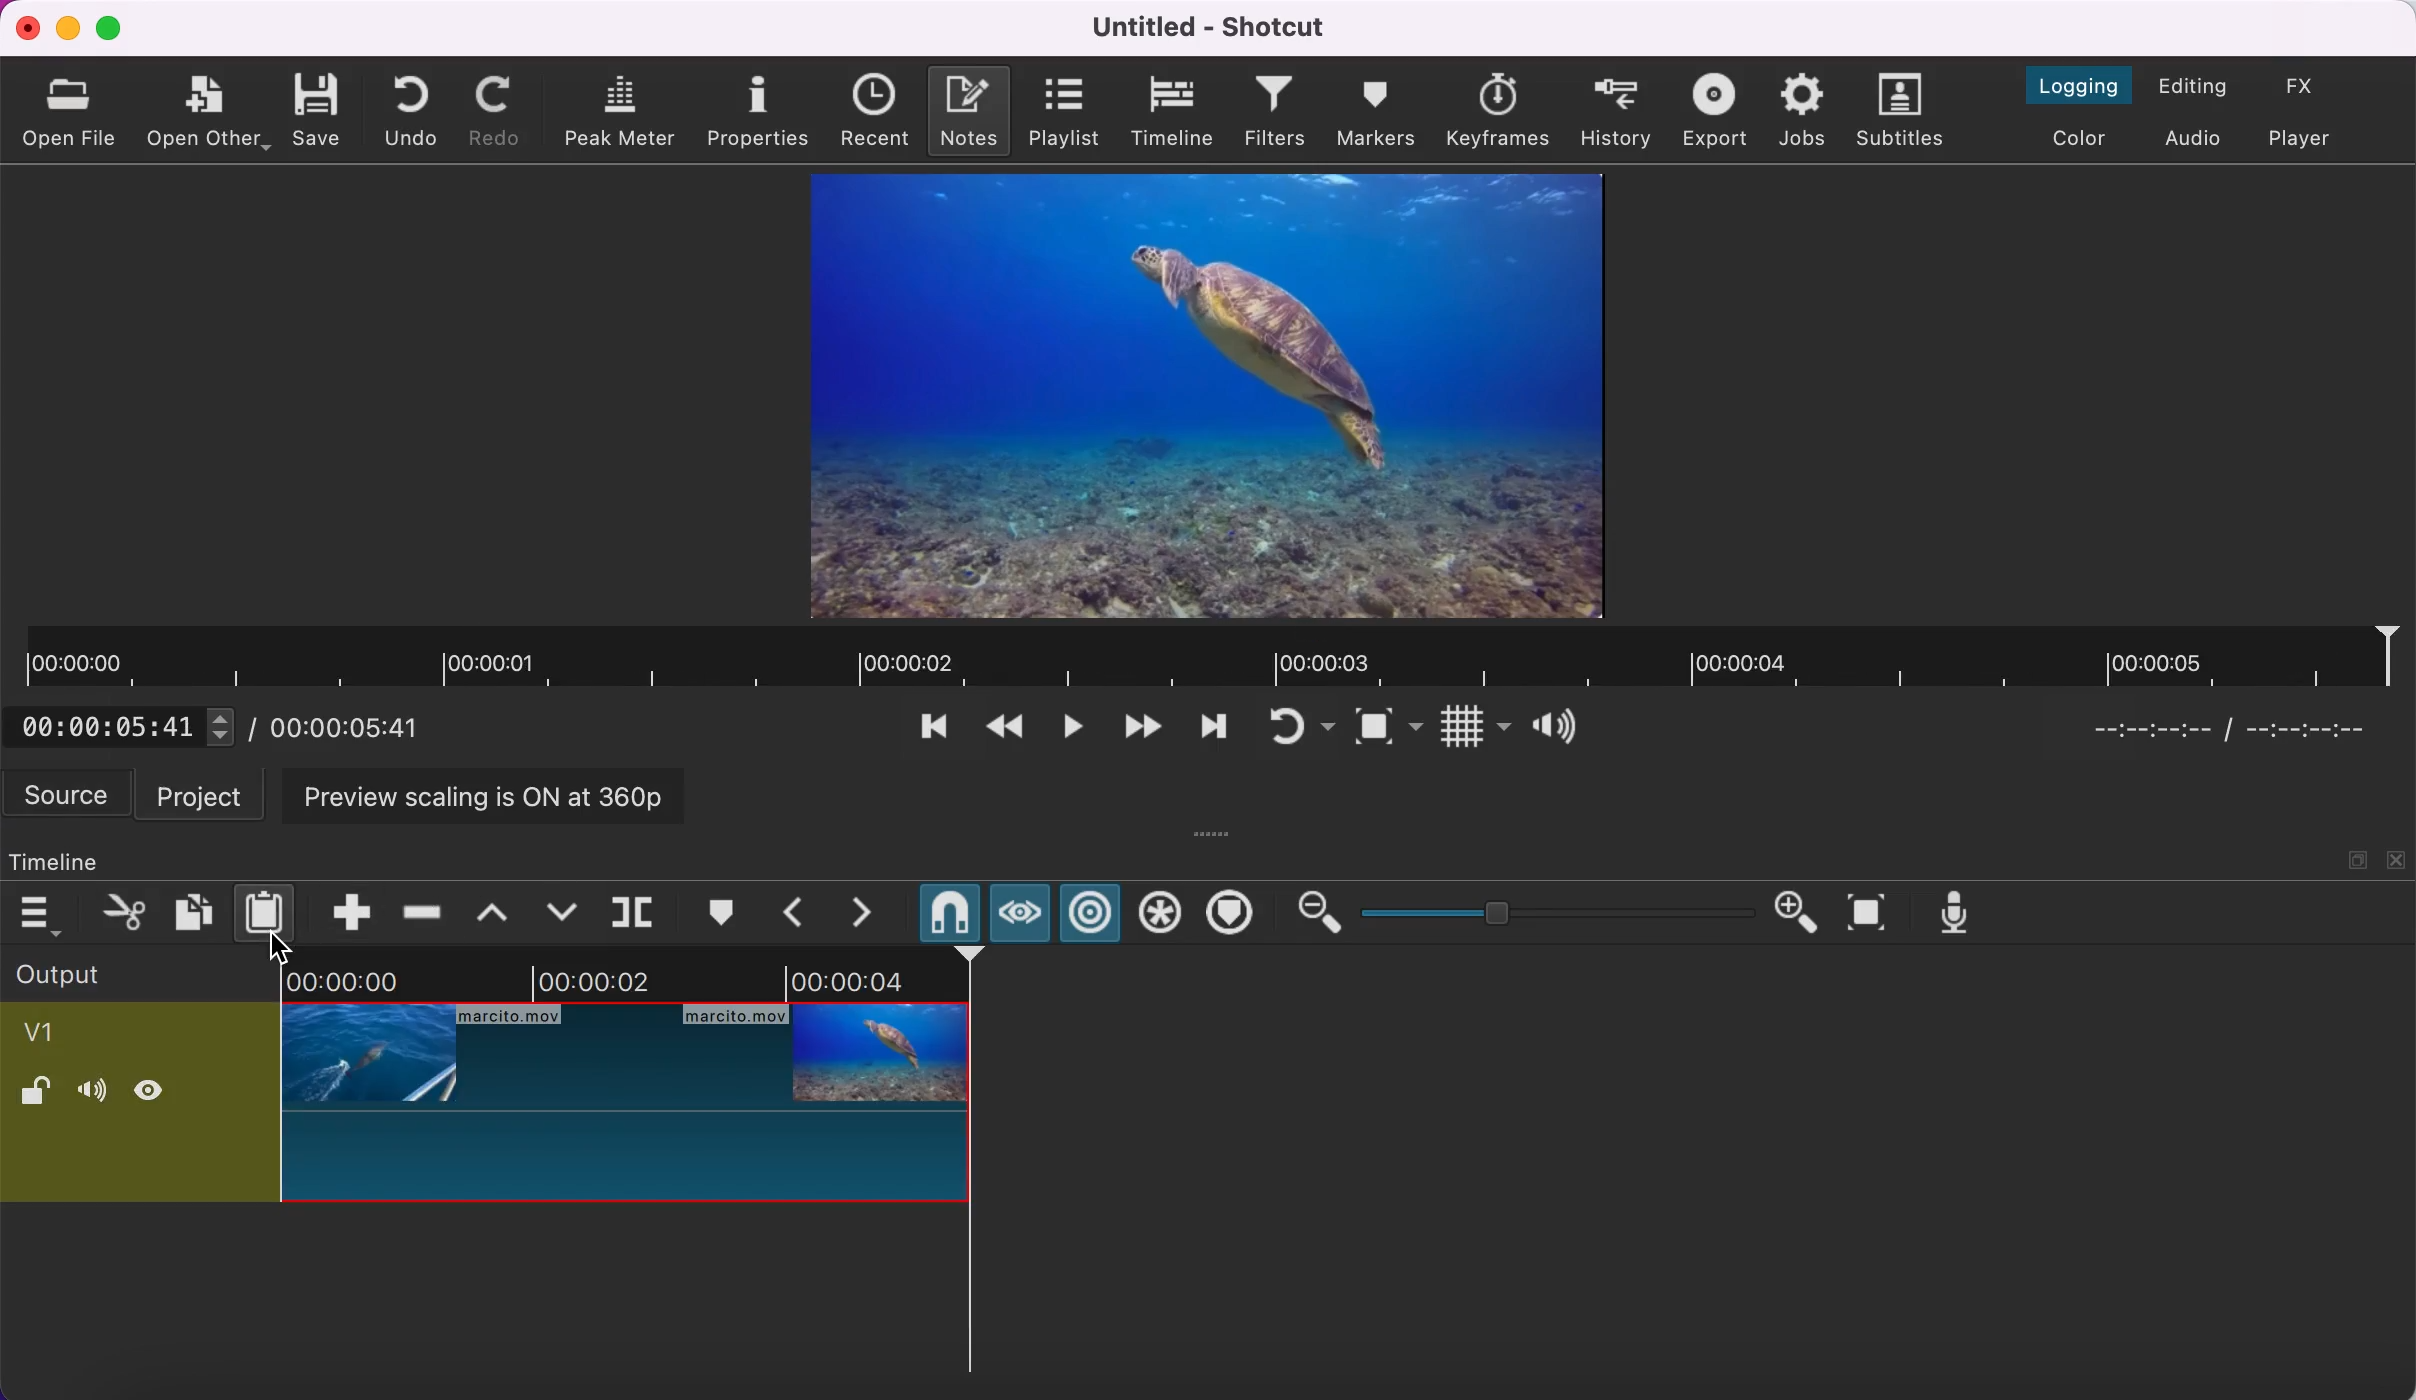 The height and width of the screenshot is (1400, 2416). I want to click on title, so click(1222, 28).